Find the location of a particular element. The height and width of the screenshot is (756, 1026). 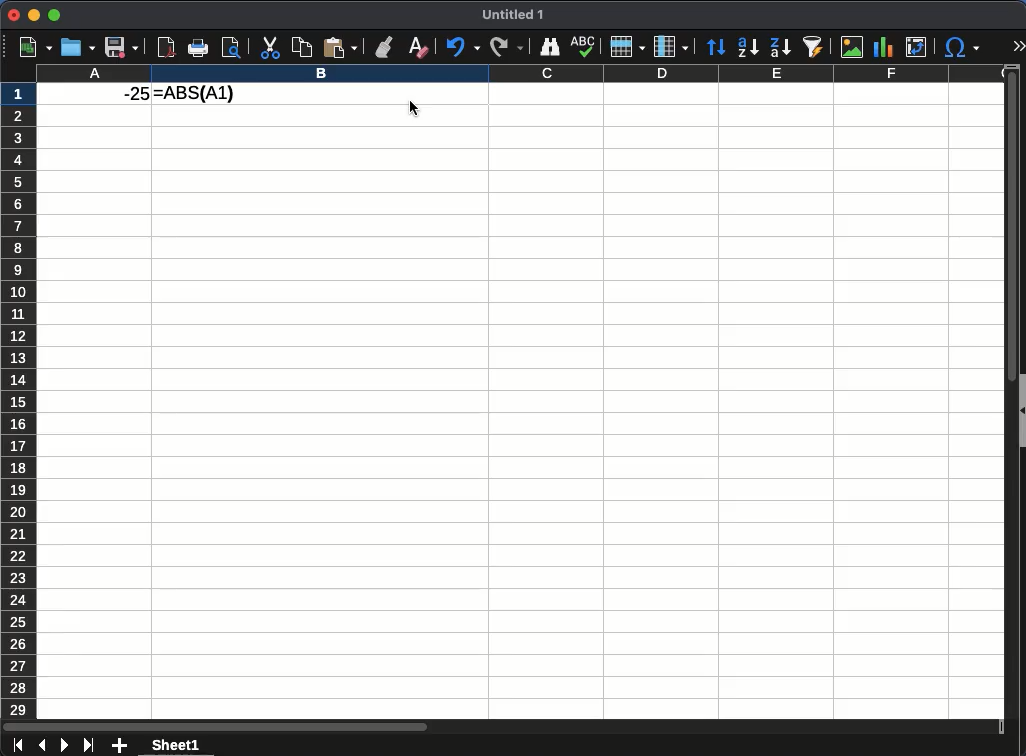

=ABS(A1) is located at coordinates (195, 94).